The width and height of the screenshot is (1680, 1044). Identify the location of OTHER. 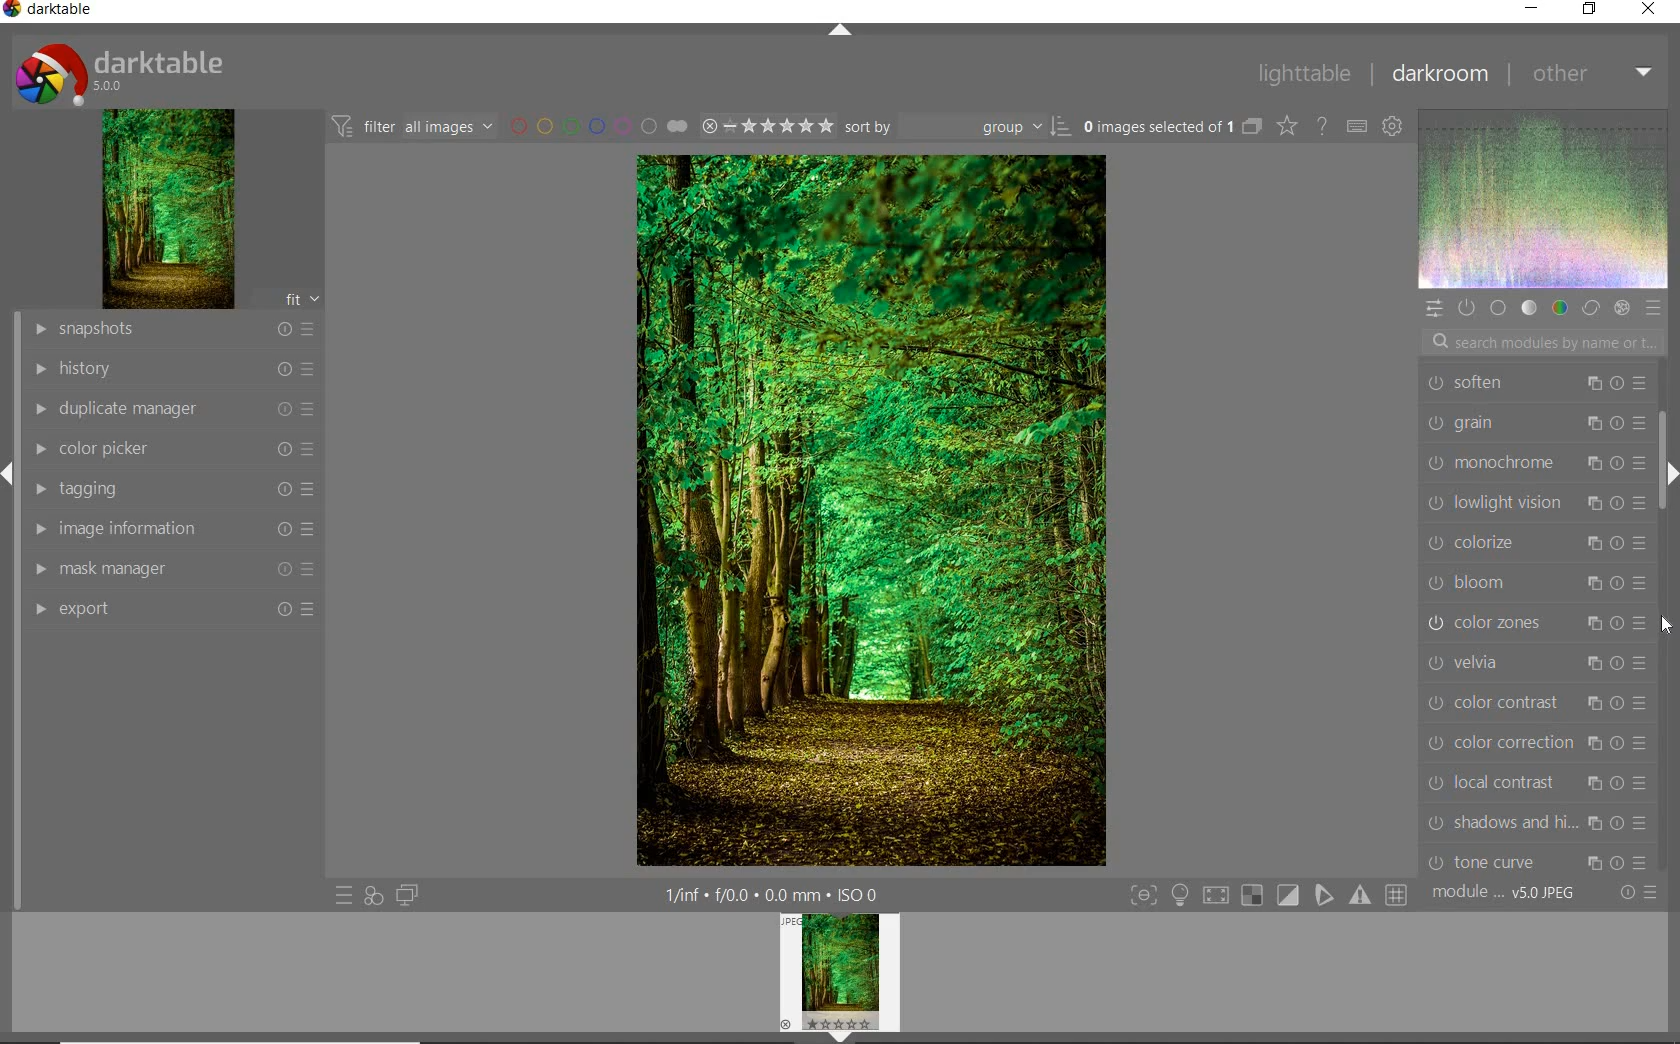
(1594, 73).